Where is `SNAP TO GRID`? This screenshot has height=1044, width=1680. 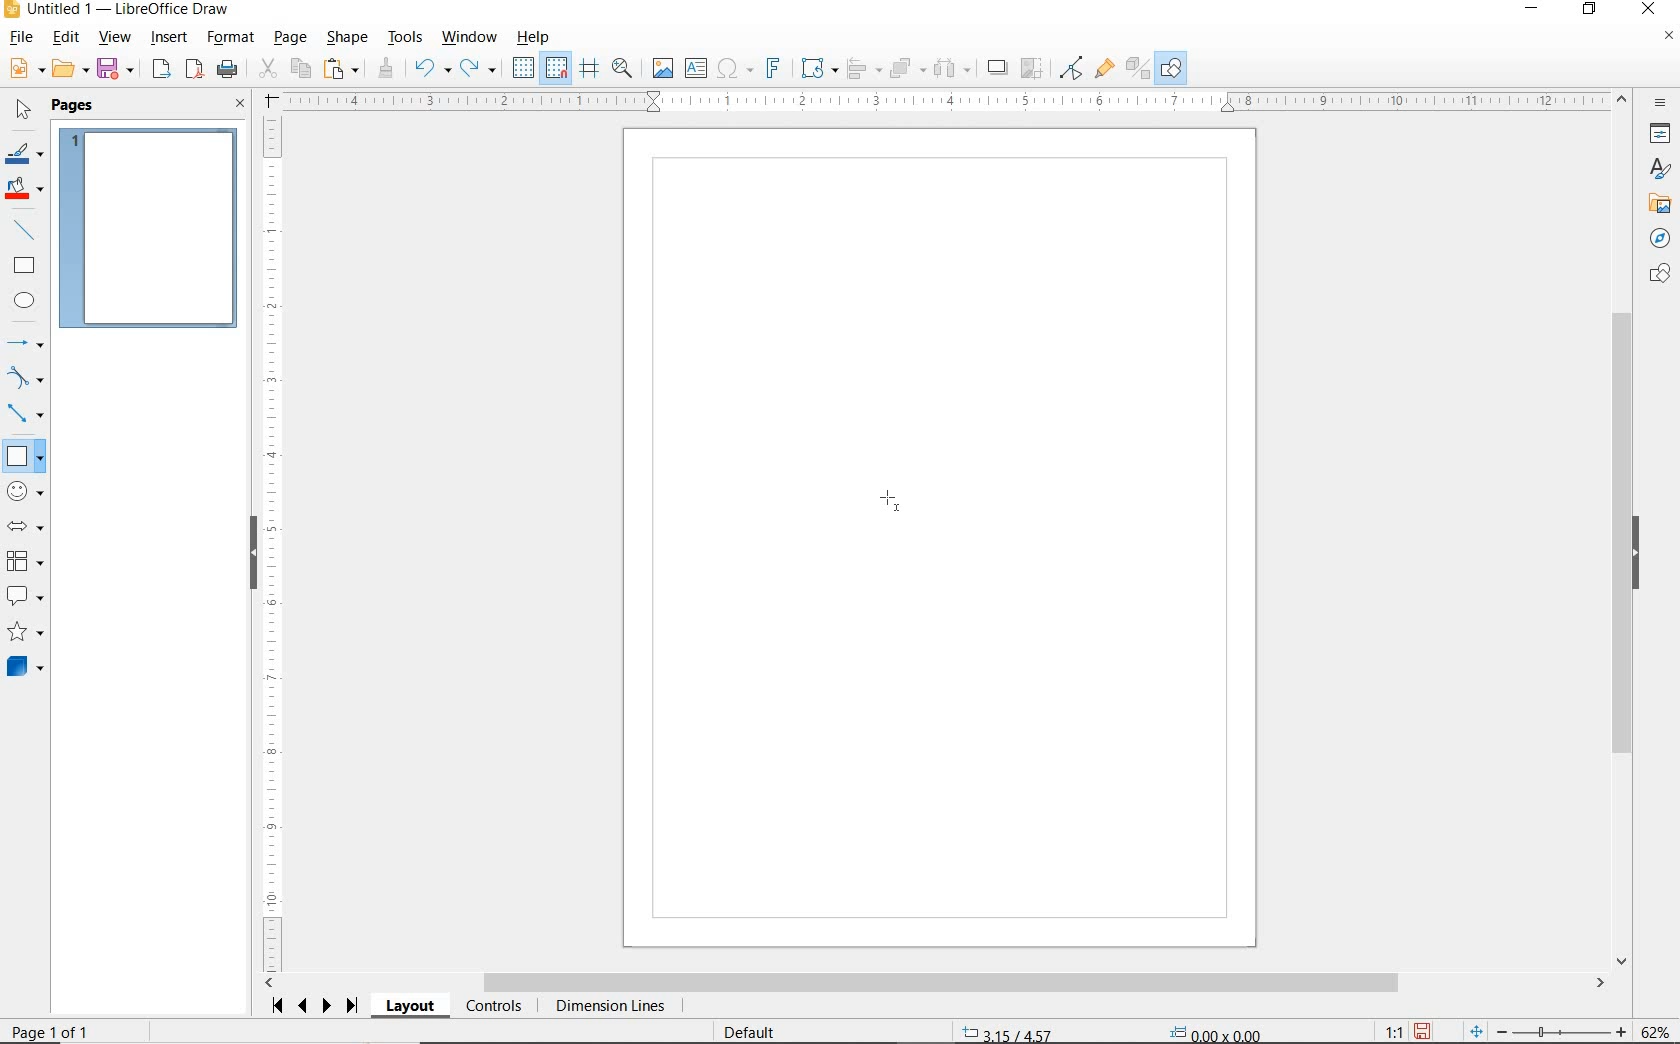
SNAP TO GRID is located at coordinates (557, 68).